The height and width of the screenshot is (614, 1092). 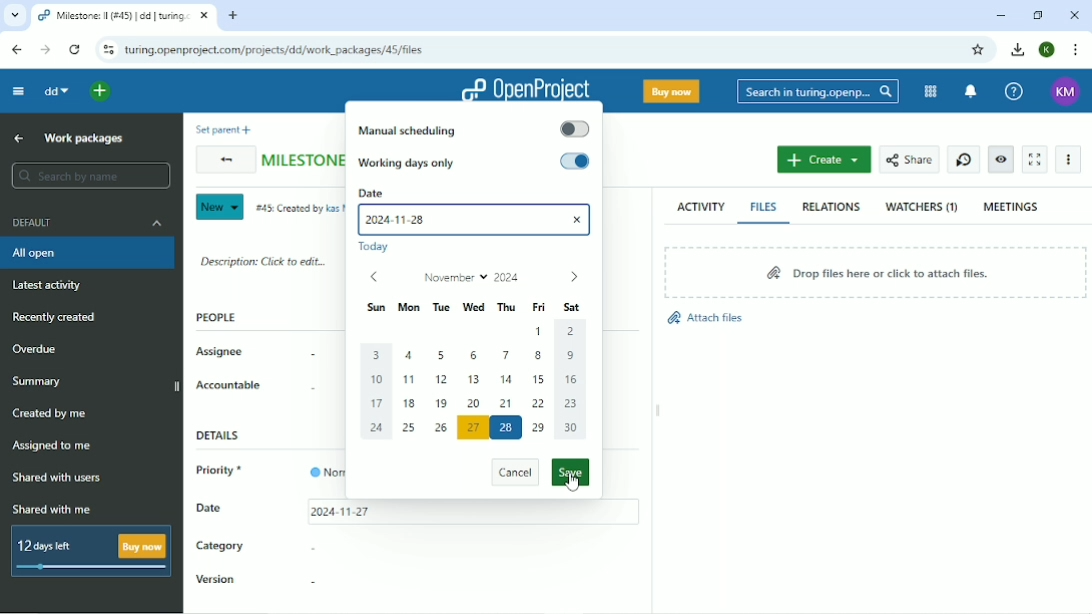 What do you see at coordinates (507, 428) in the screenshot?
I see `28` at bounding box center [507, 428].